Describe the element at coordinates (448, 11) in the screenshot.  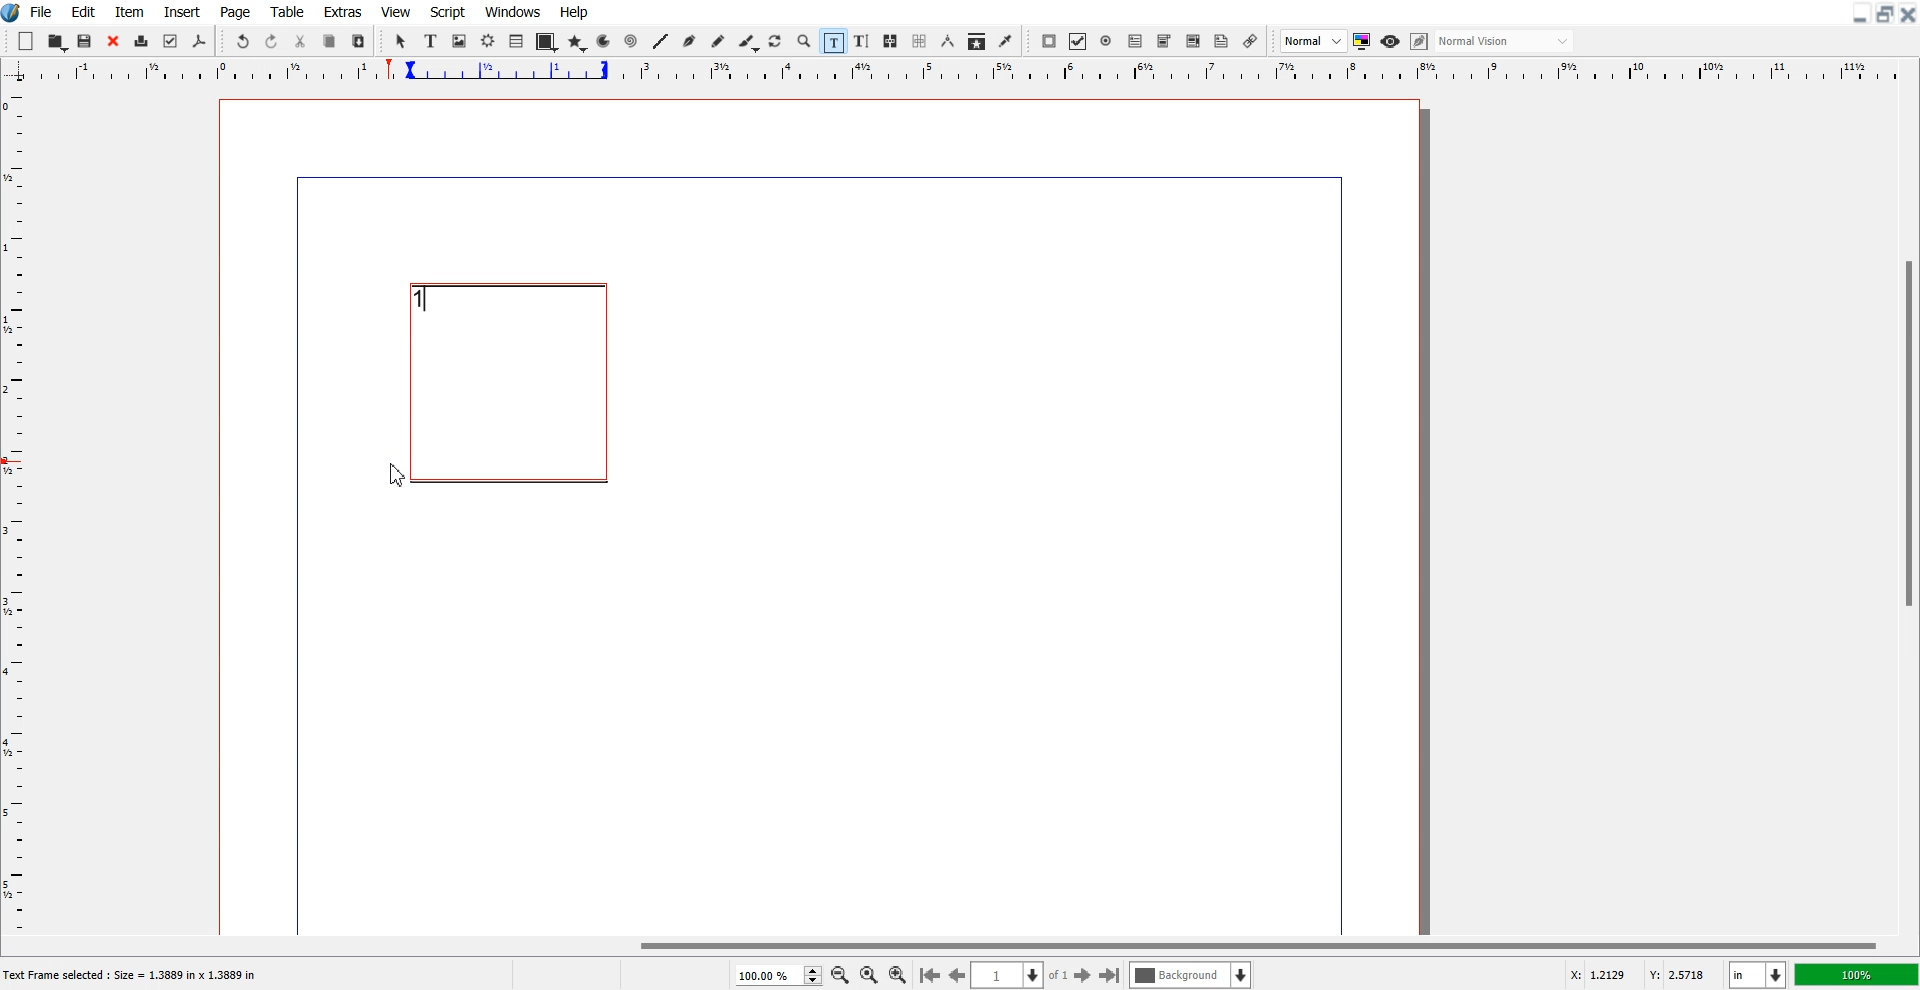
I see `Script` at that location.